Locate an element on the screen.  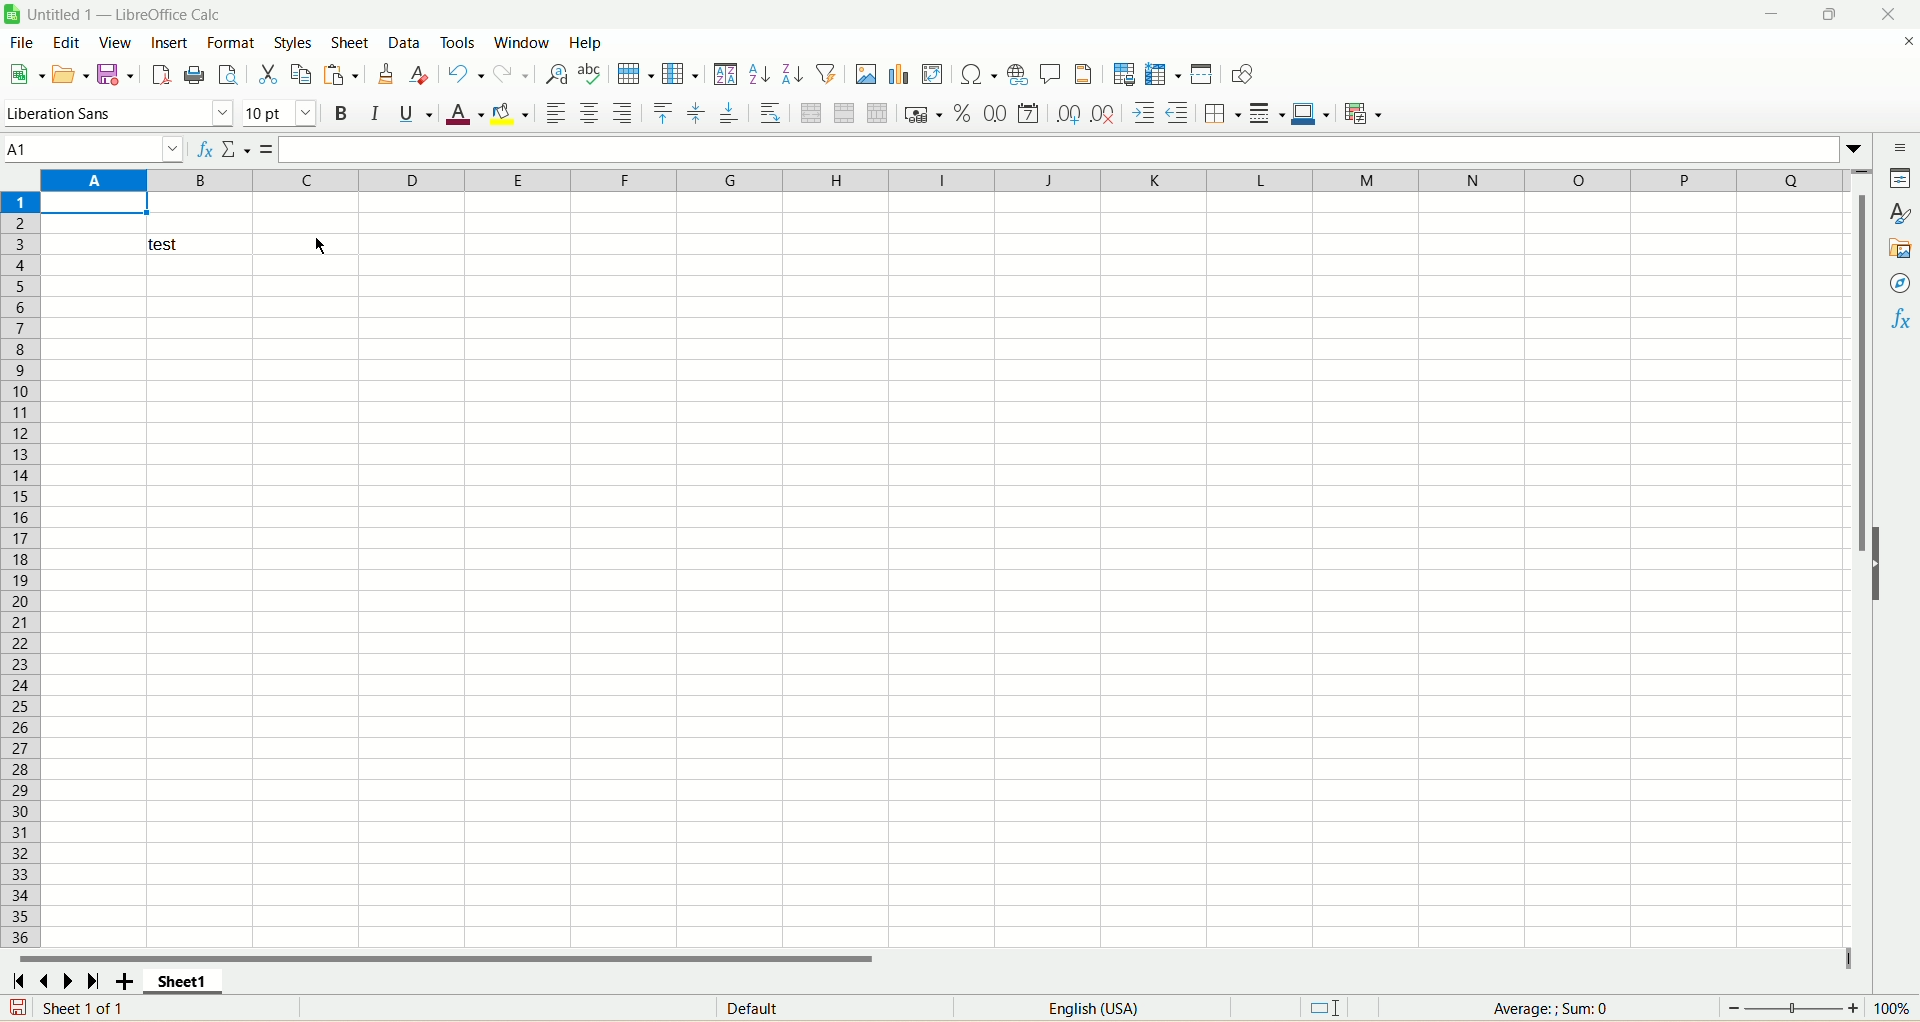
format as percent is located at coordinates (963, 113).